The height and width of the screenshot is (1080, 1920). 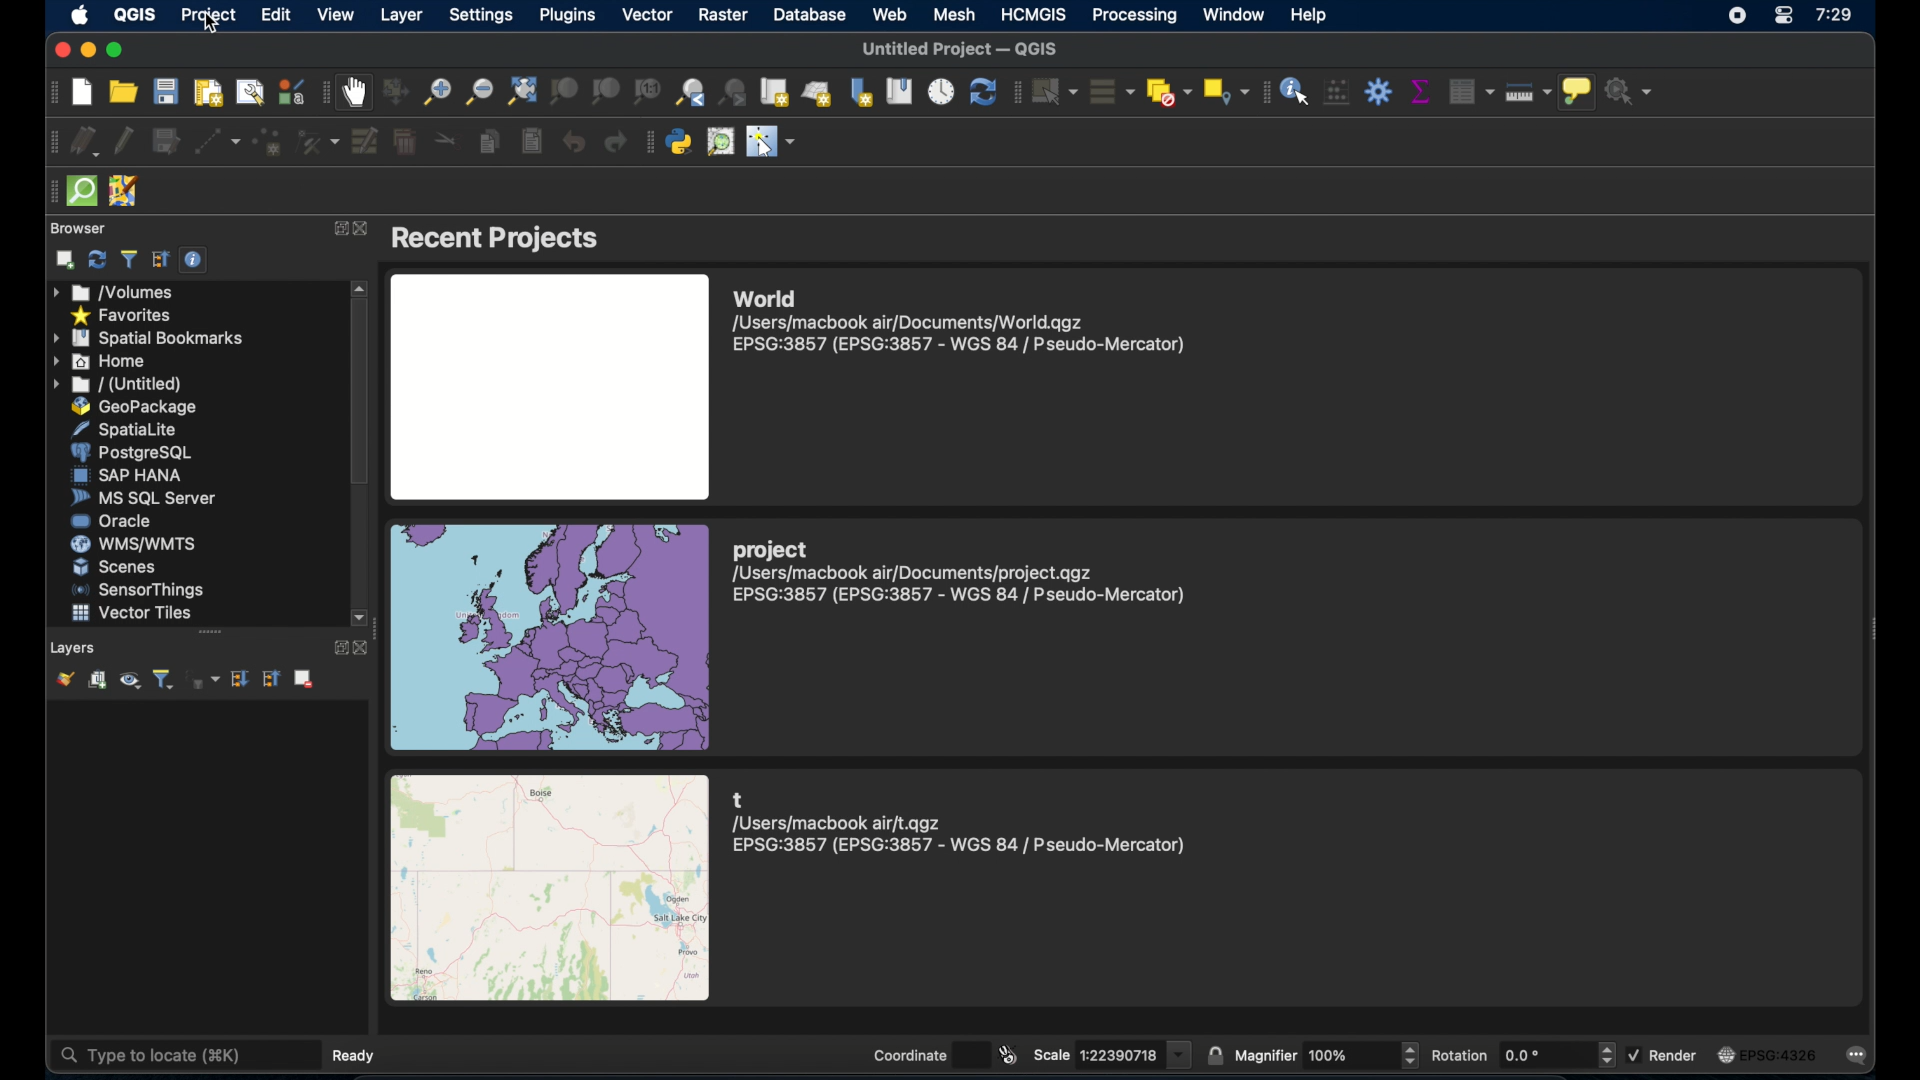 I want to click on zoom to layer, so click(x=605, y=91).